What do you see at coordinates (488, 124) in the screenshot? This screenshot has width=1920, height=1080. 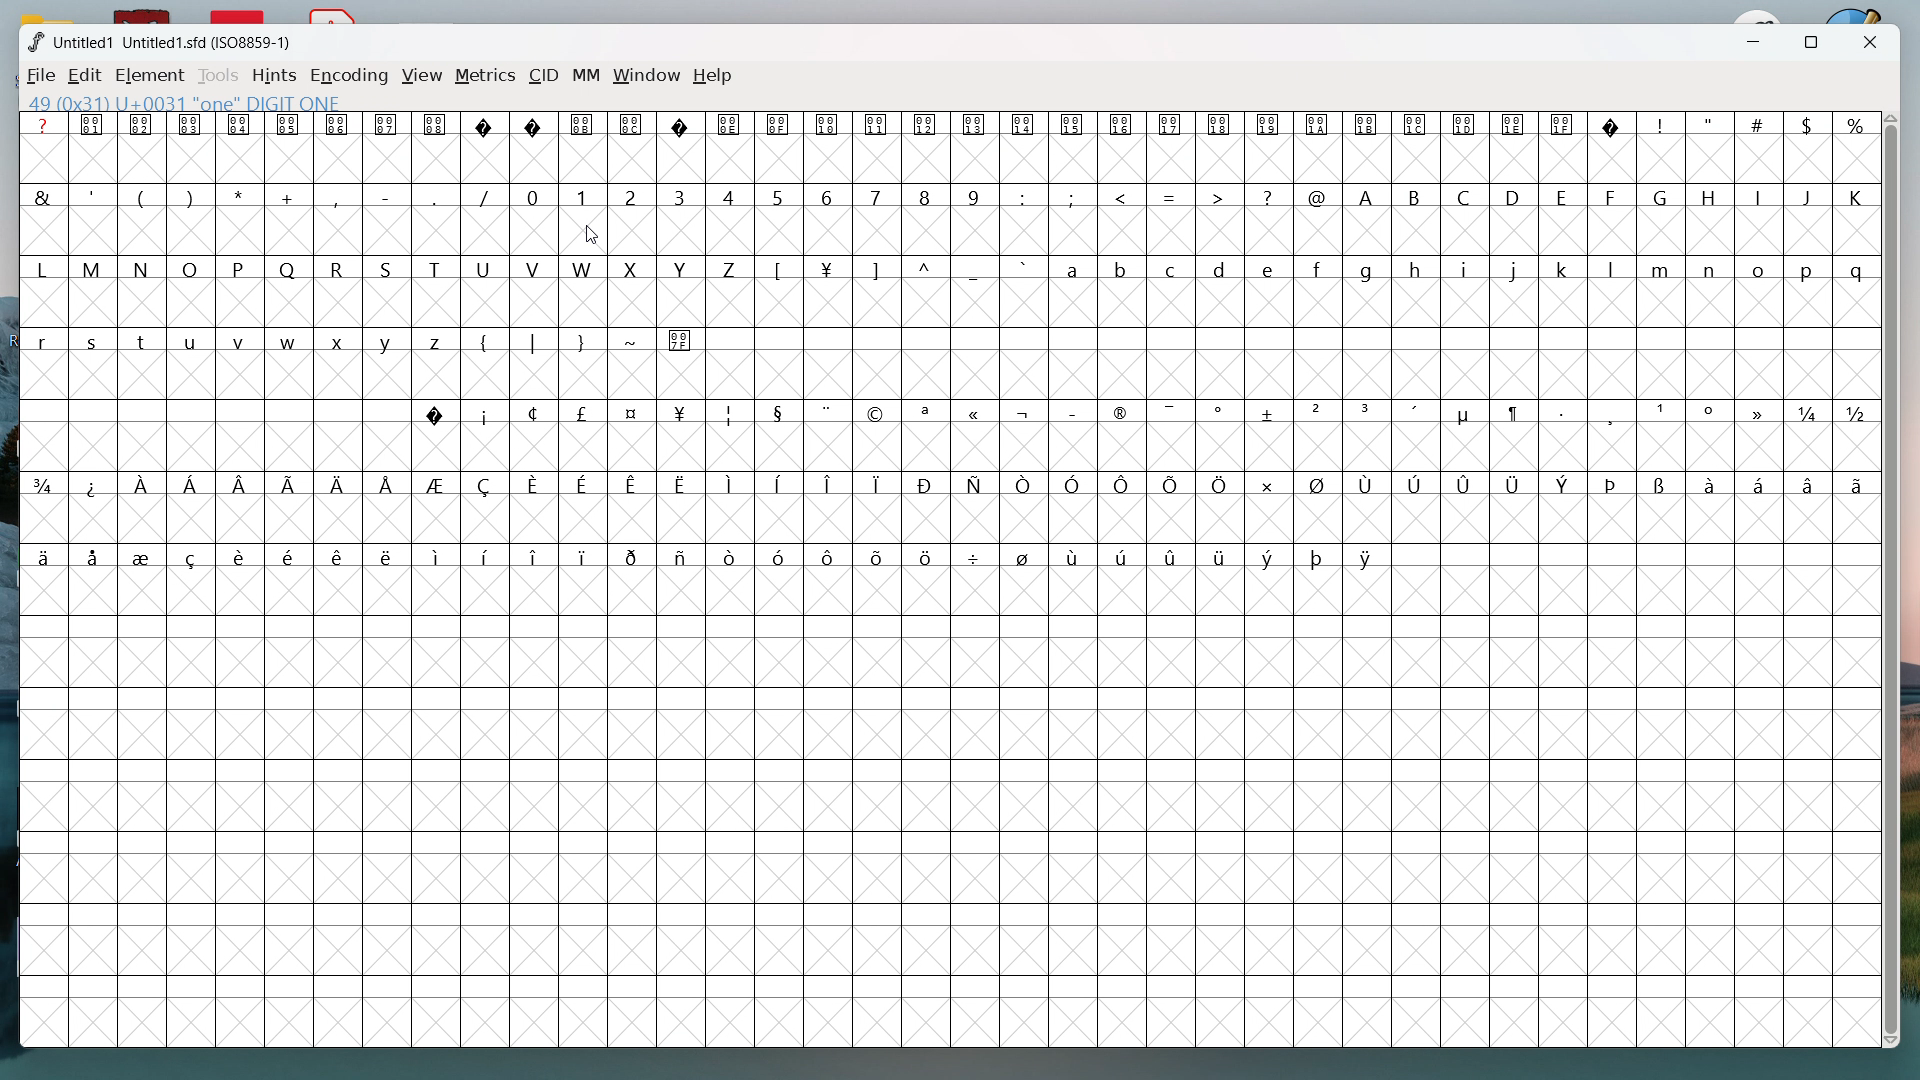 I see `symbol` at bounding box center [488, 124].